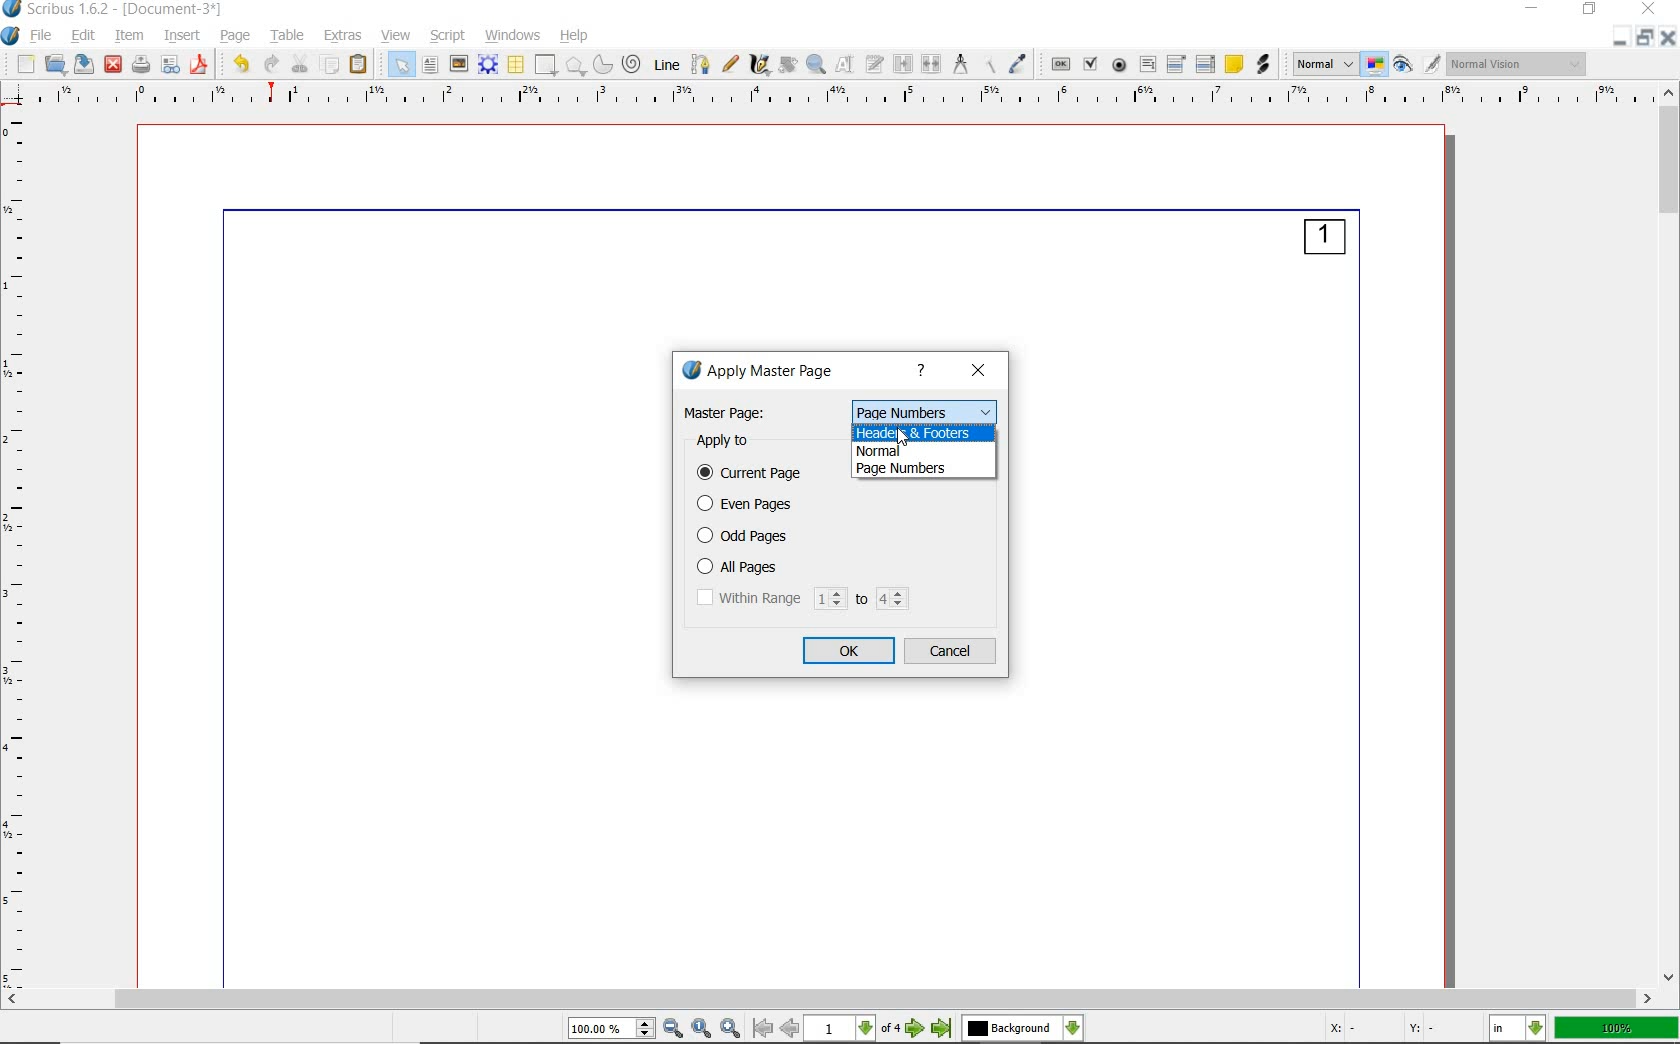 This screenshot has width=1680, height=1044. Describe the element at coordinates (1618, 1029) in the screenshot. I see `100%` at that location.